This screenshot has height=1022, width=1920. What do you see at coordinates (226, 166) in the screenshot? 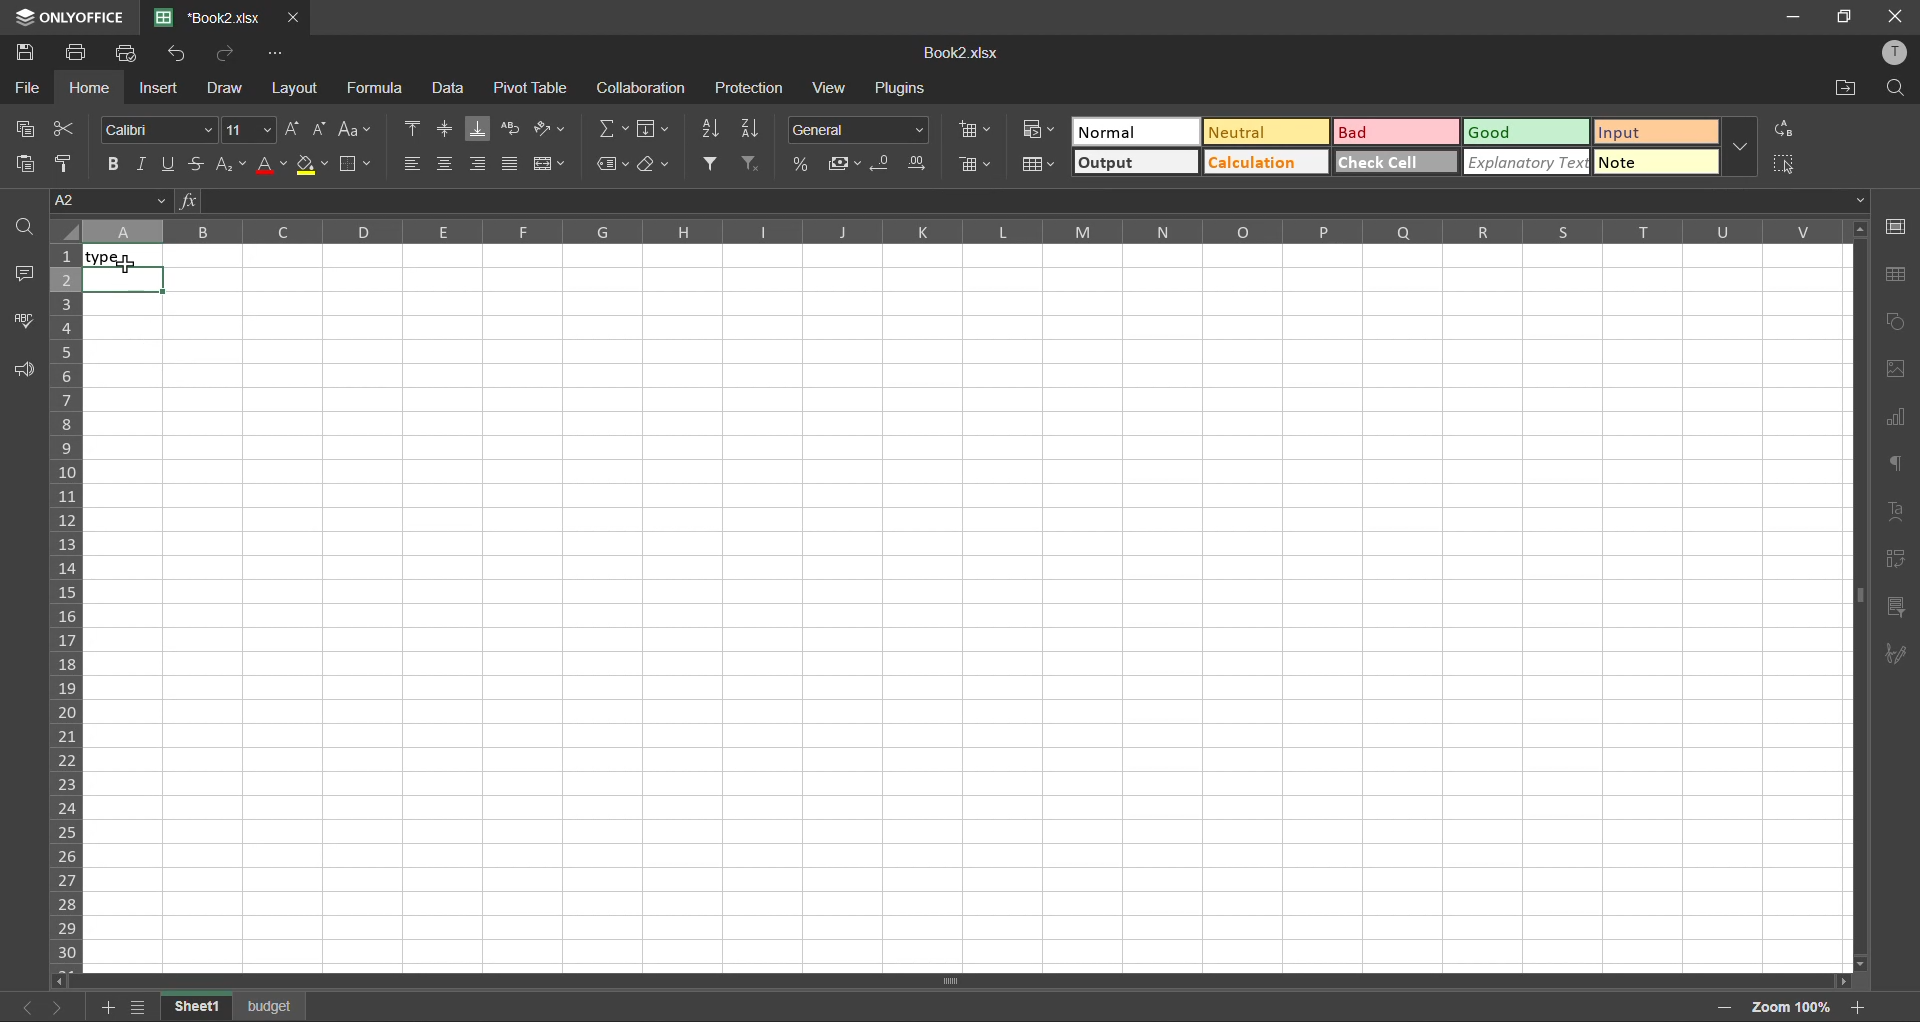
I see `sub/superscript` at bounding box center [226, 166].